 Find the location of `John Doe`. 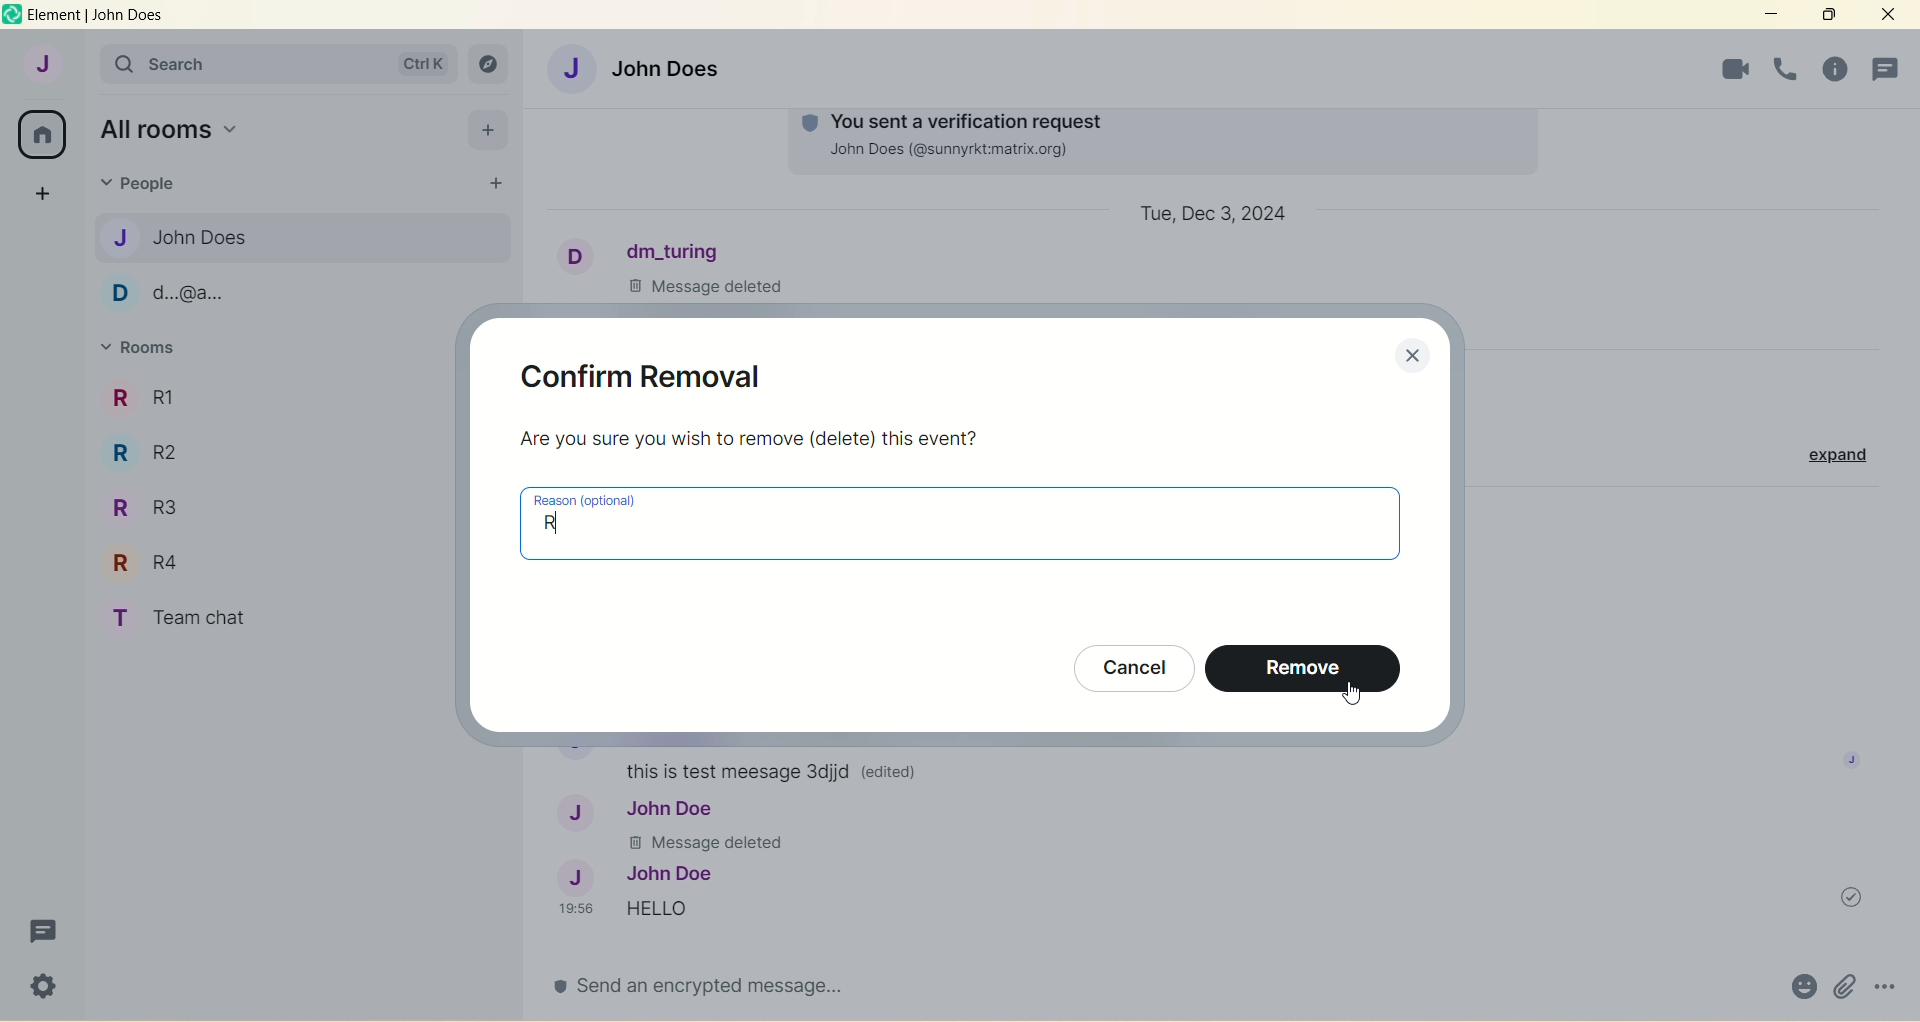

John Doe is located at coordinates (635, 870).